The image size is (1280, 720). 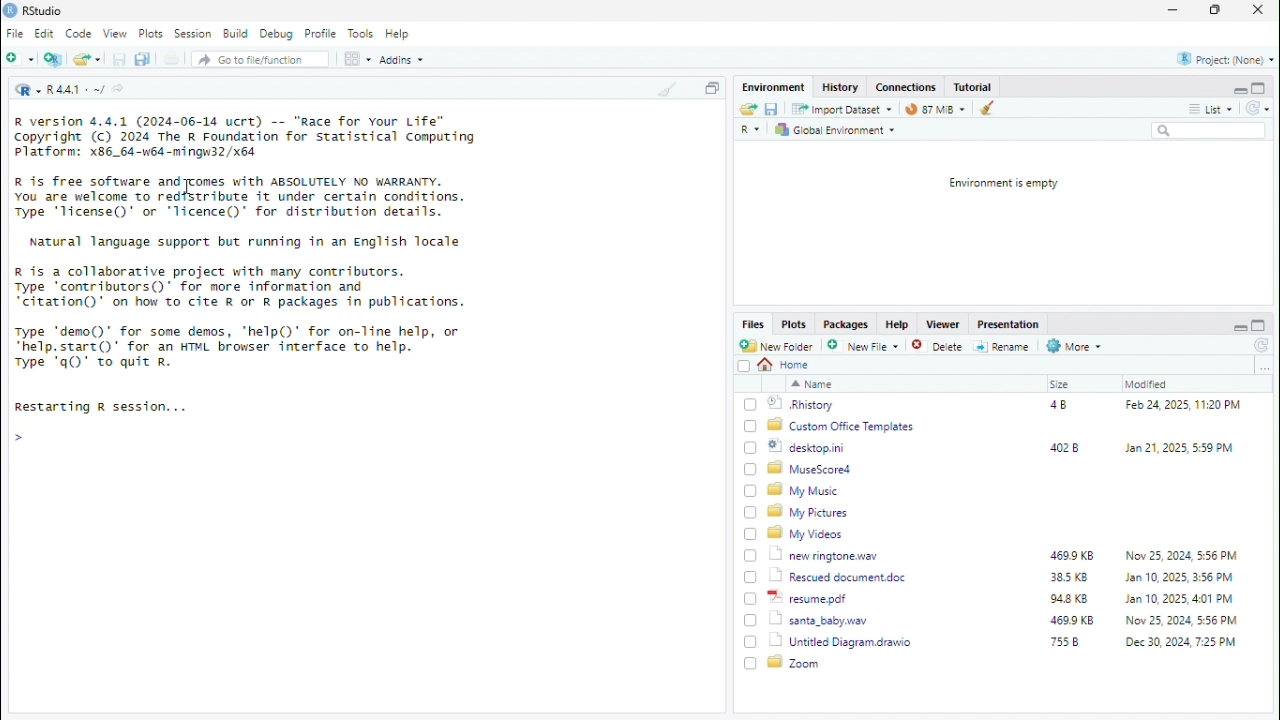 I want to click on Zoom, so click(x=795, y=662).